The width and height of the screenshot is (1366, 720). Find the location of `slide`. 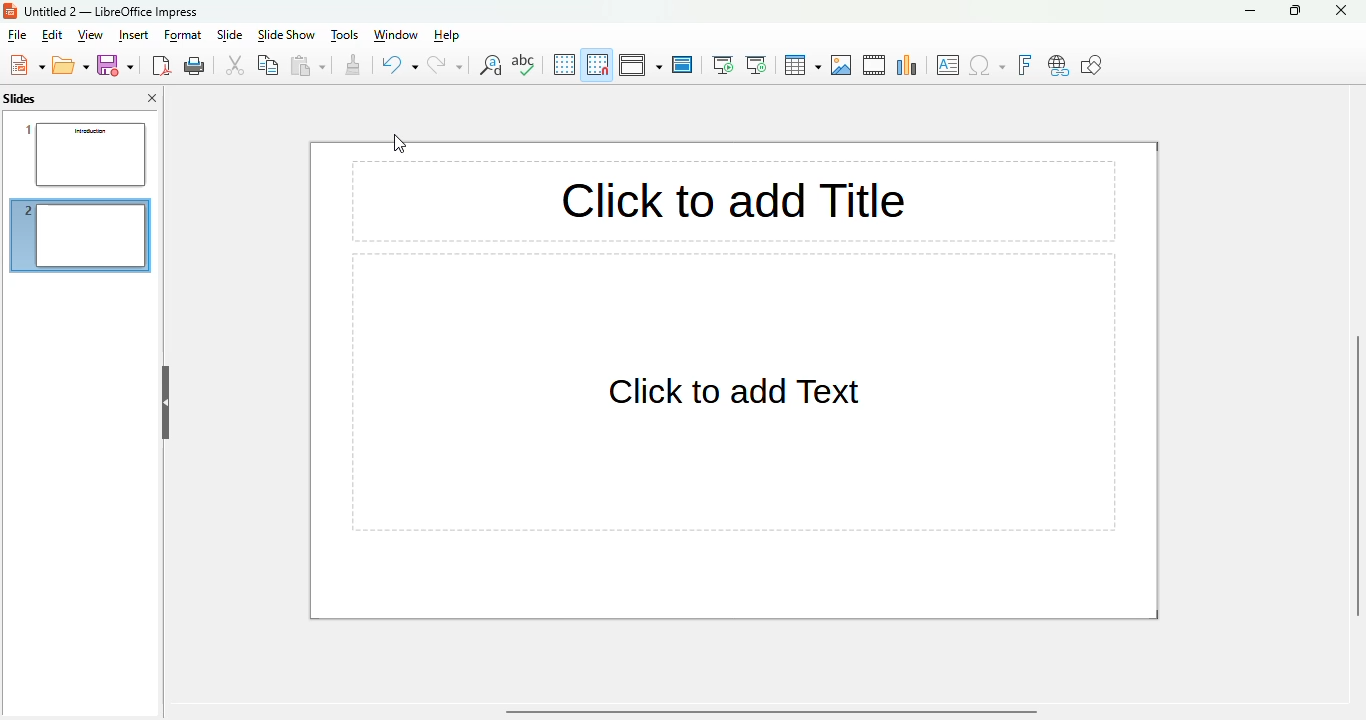

slide is located at coordinates (230, 34).